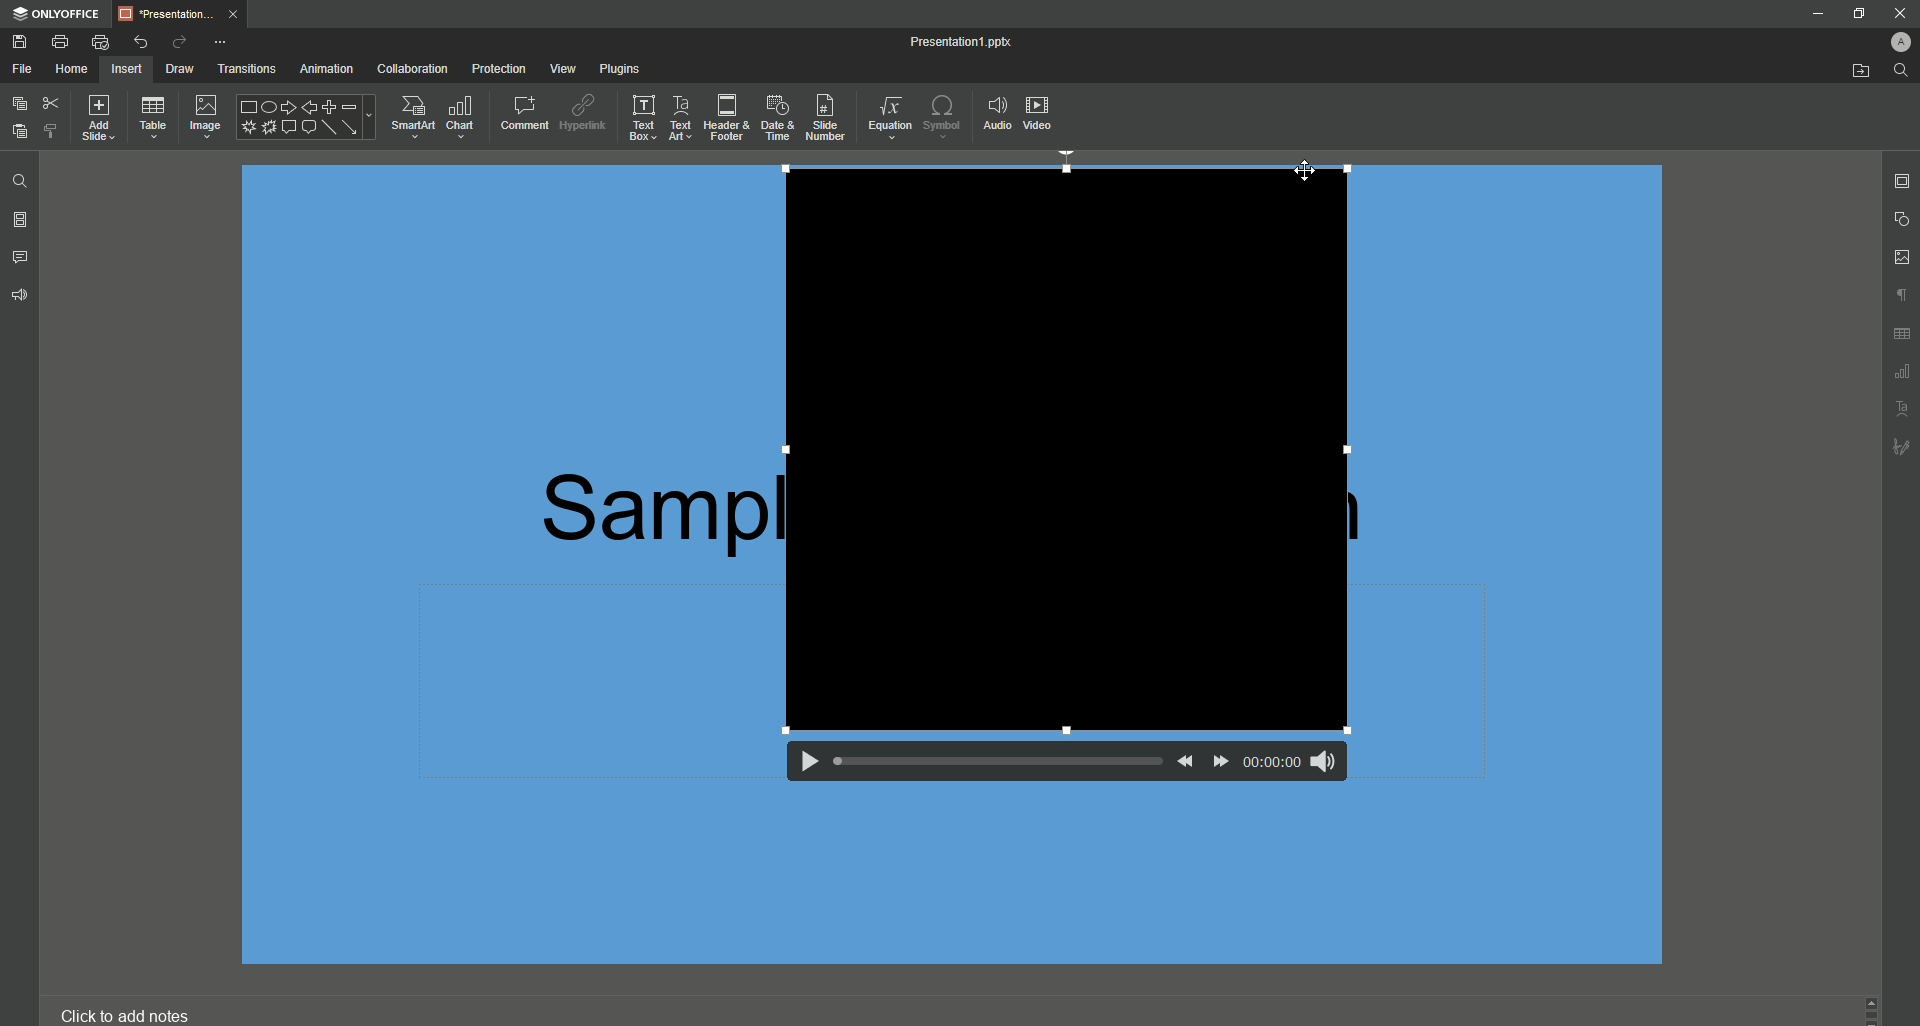  What do you see at coordinates (1307, 172) in the screenshot?
I see `Cursor` at bounding box center [1307, 172].